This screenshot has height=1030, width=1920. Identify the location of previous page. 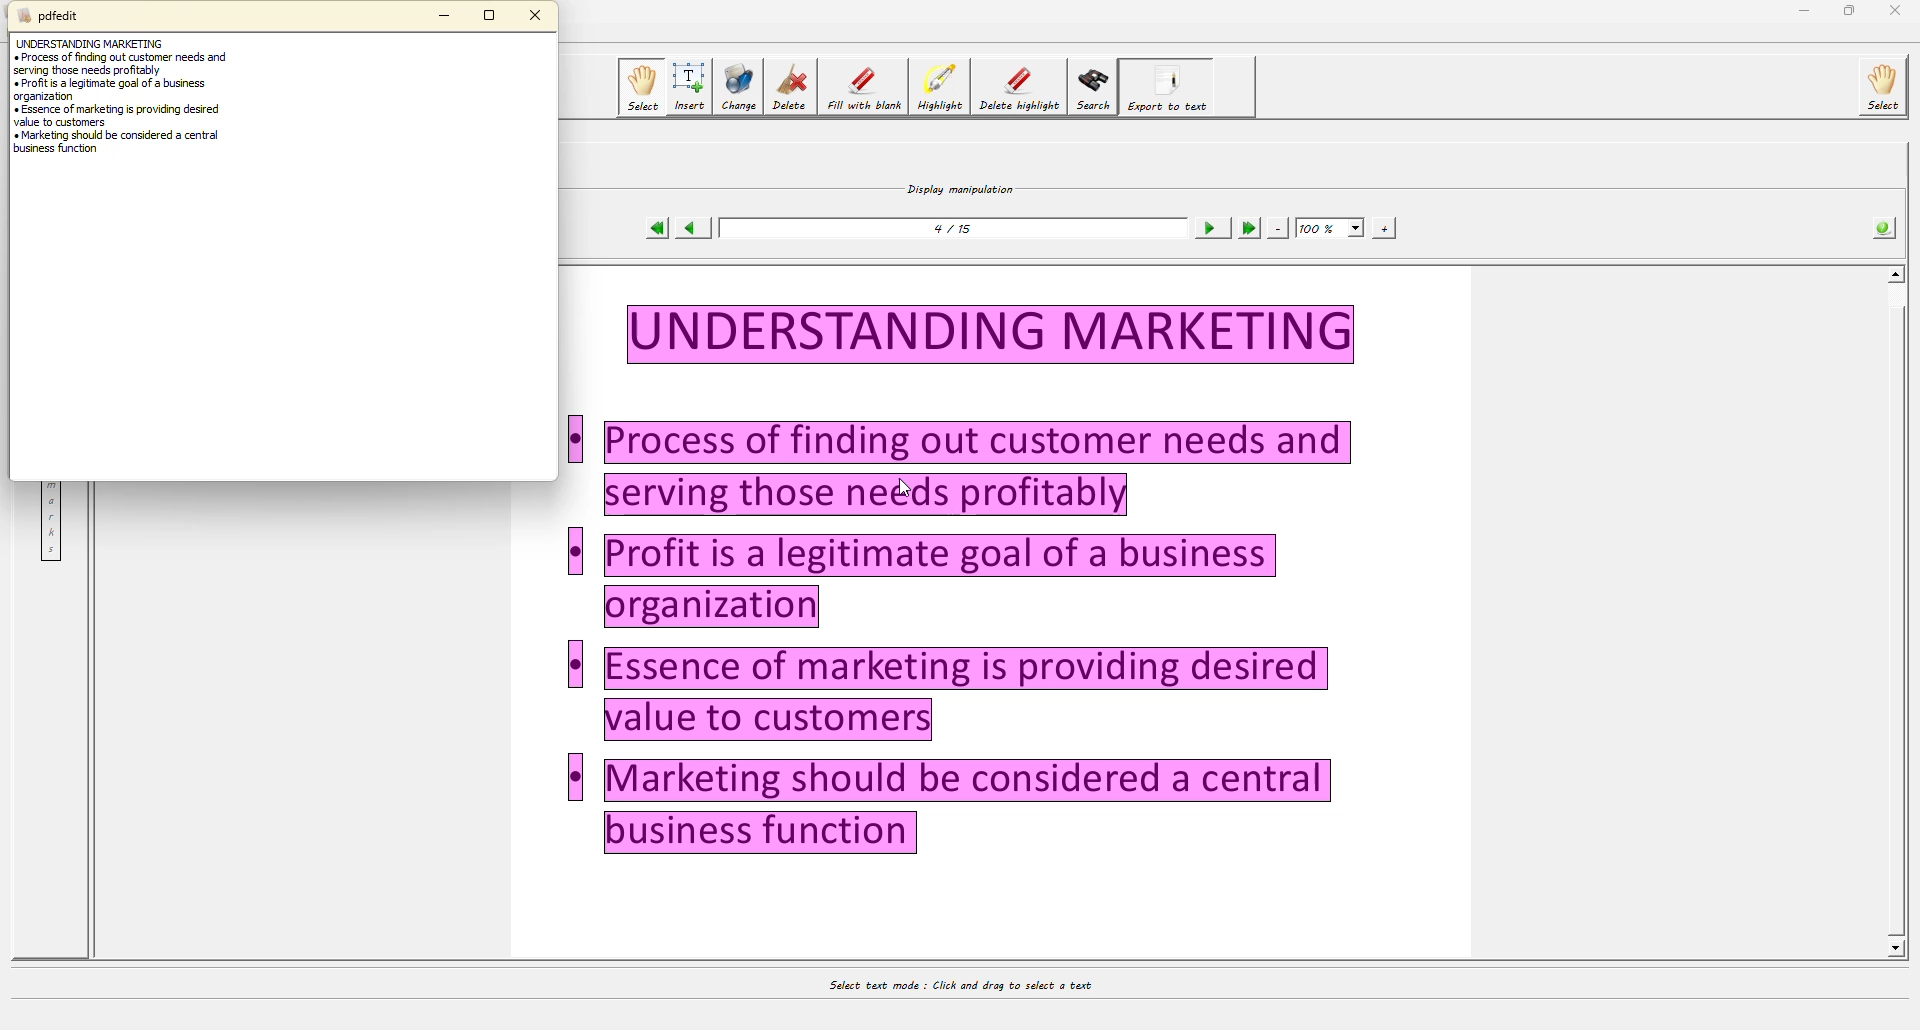
(693, 229).